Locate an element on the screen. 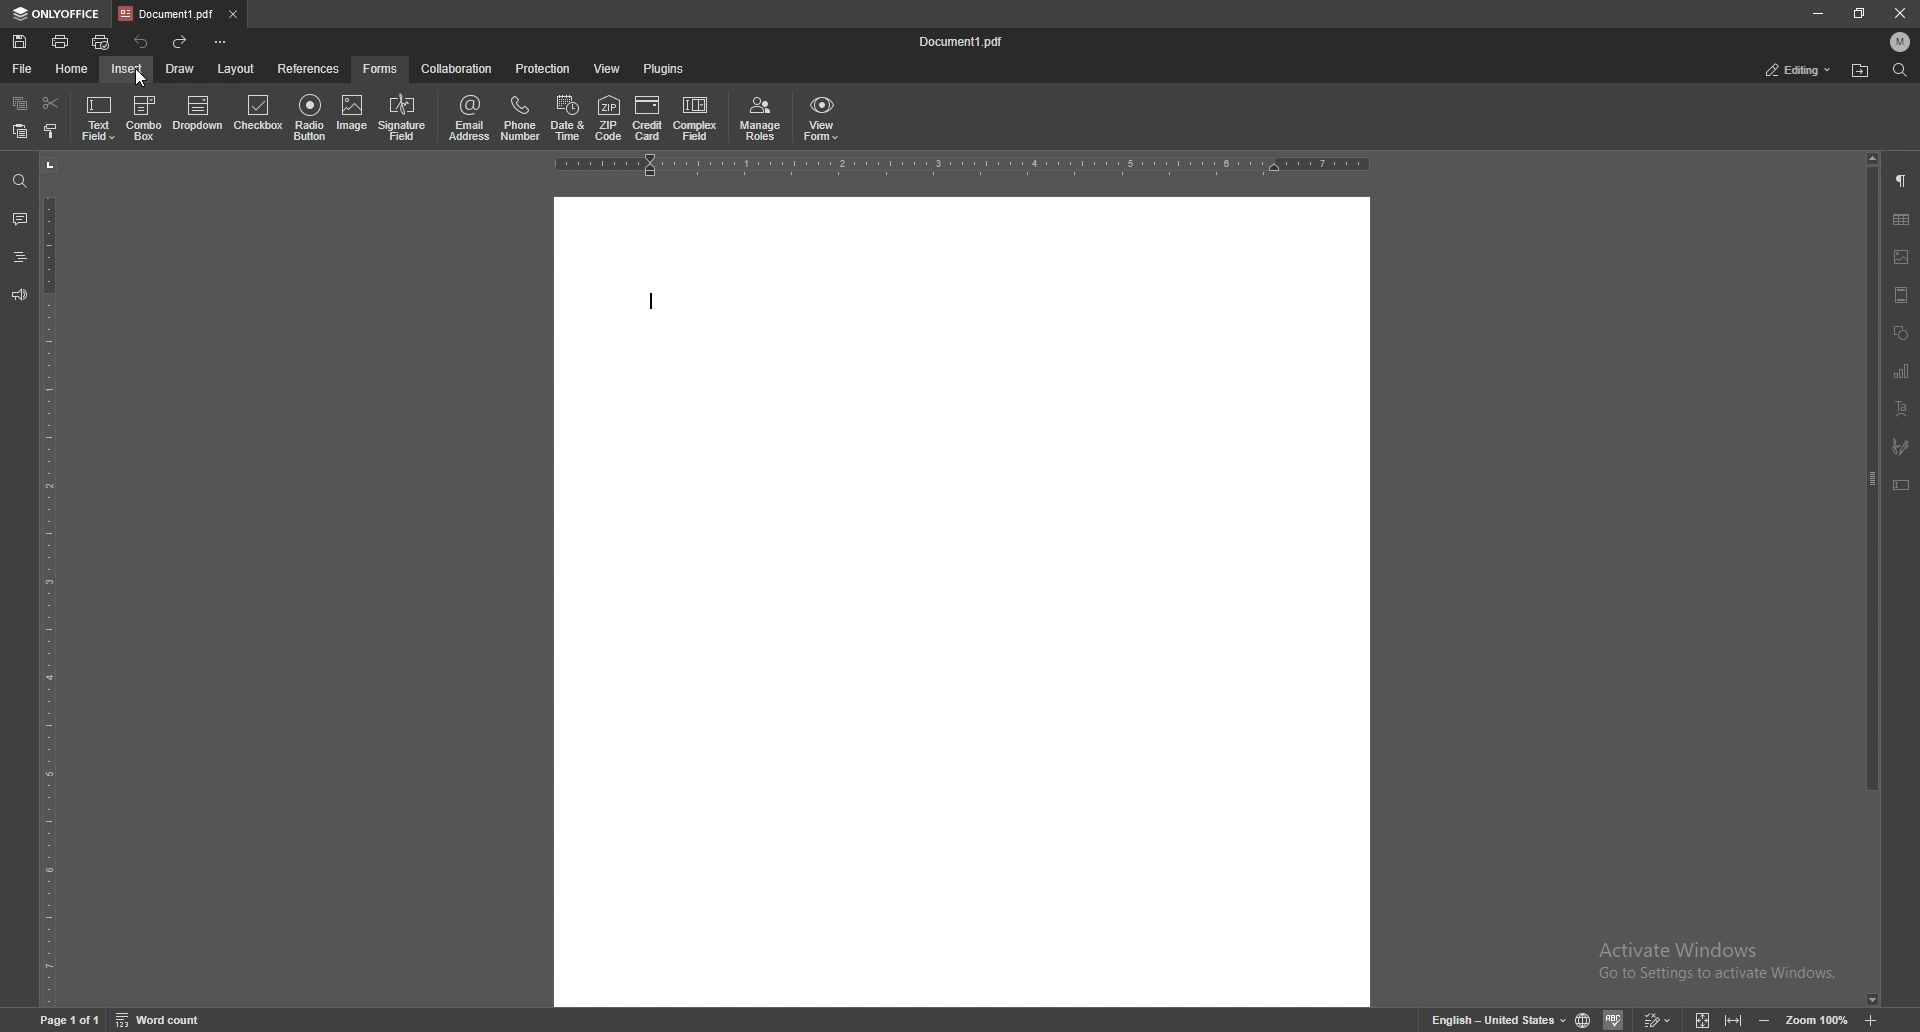 Image resolution: width=1920 pixels, height=1032 pixels. find is located at coordinates (1901, 71).